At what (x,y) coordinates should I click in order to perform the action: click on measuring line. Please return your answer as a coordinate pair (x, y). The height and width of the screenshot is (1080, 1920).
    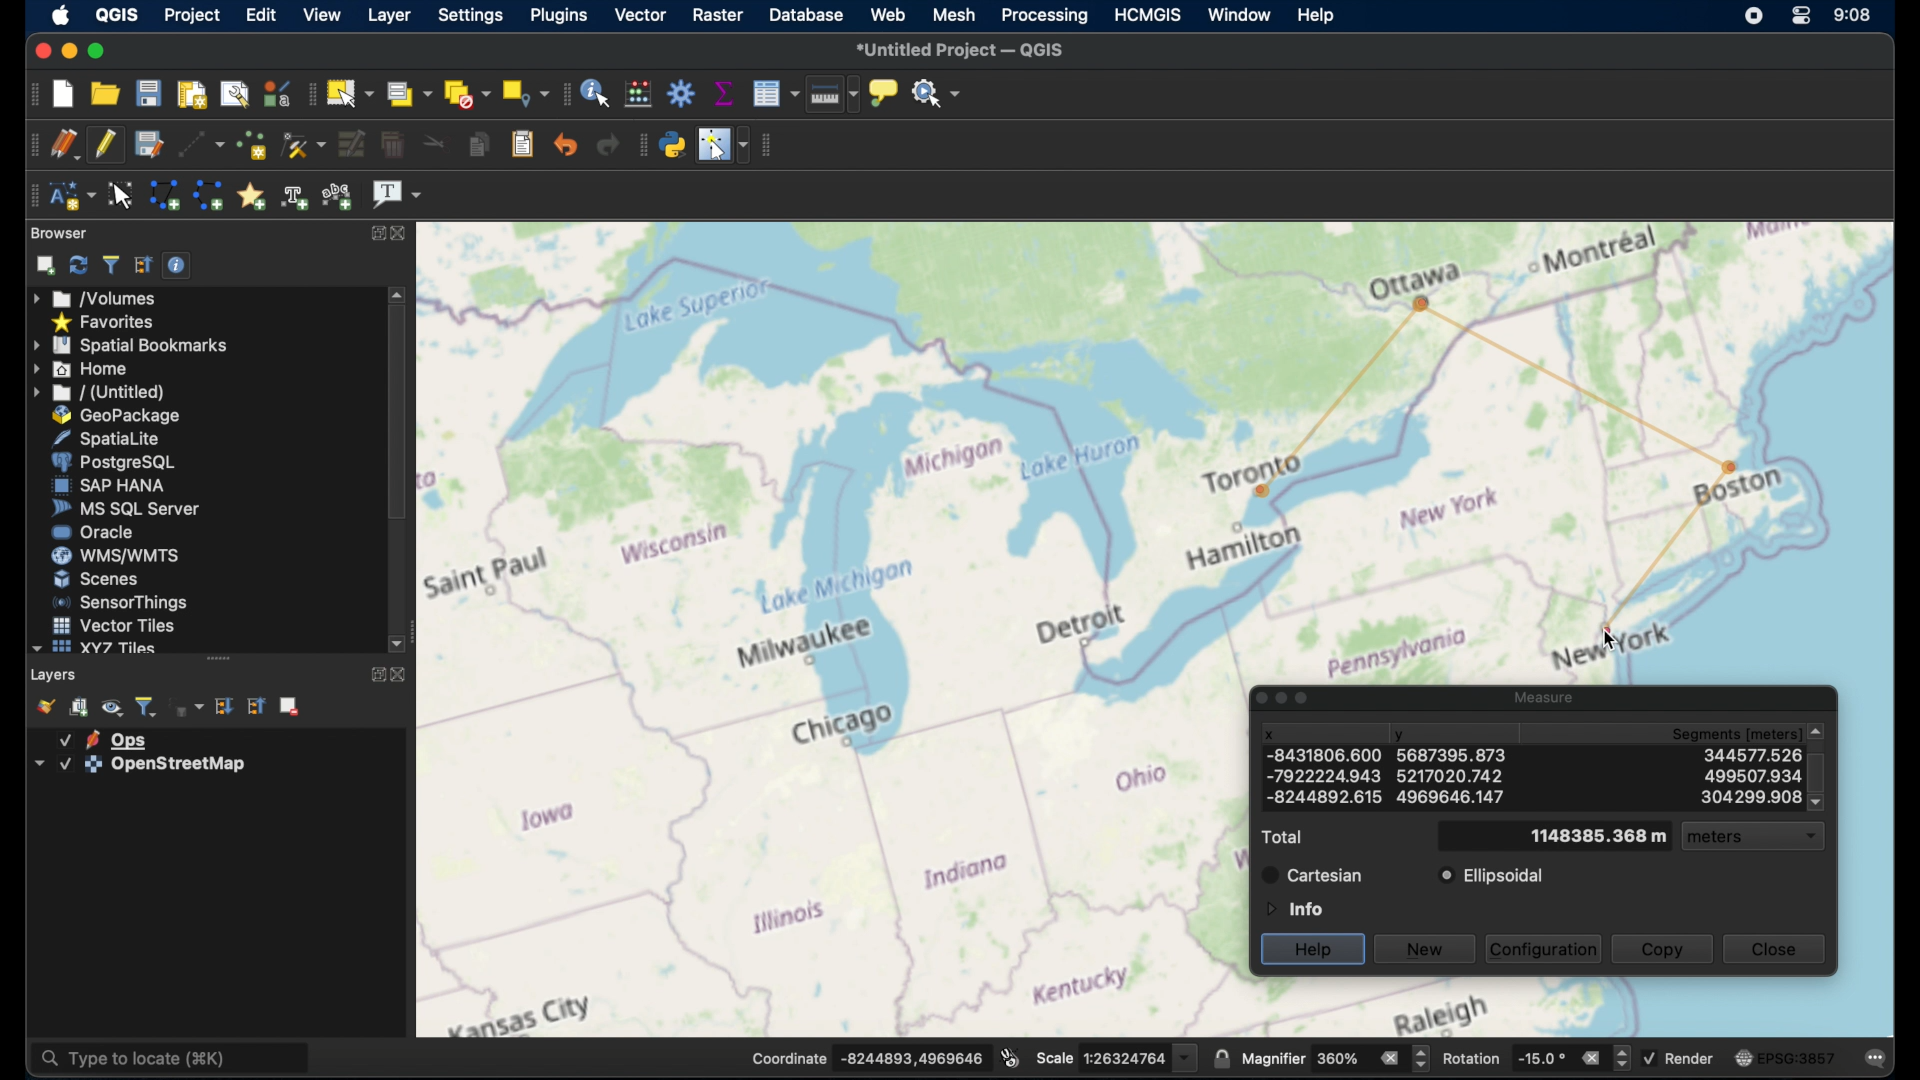
    Looking at the image, I should click on (1667, 554).